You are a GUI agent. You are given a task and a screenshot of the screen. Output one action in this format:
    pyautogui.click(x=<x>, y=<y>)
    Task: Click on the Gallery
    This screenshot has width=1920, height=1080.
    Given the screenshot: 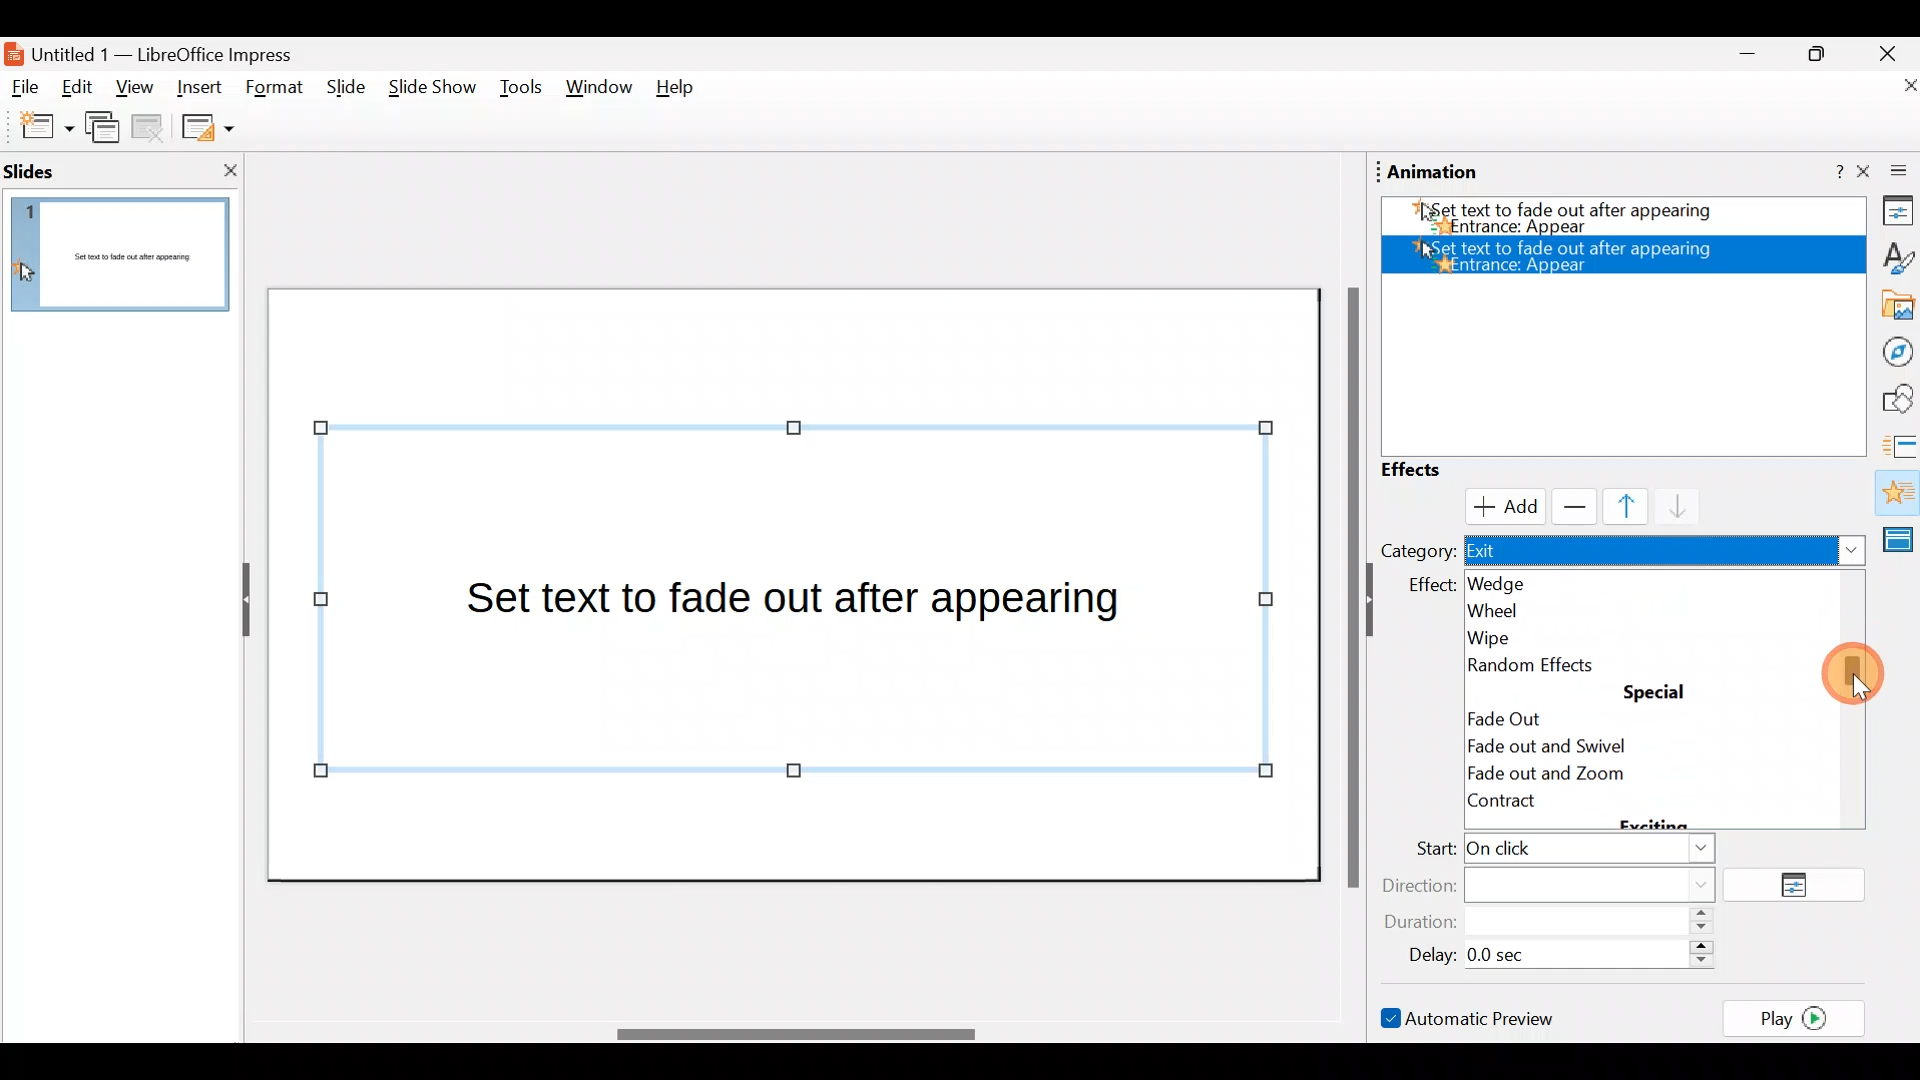 What is the action you would take?
    pyautogui.click(x=1894, y=306)
    